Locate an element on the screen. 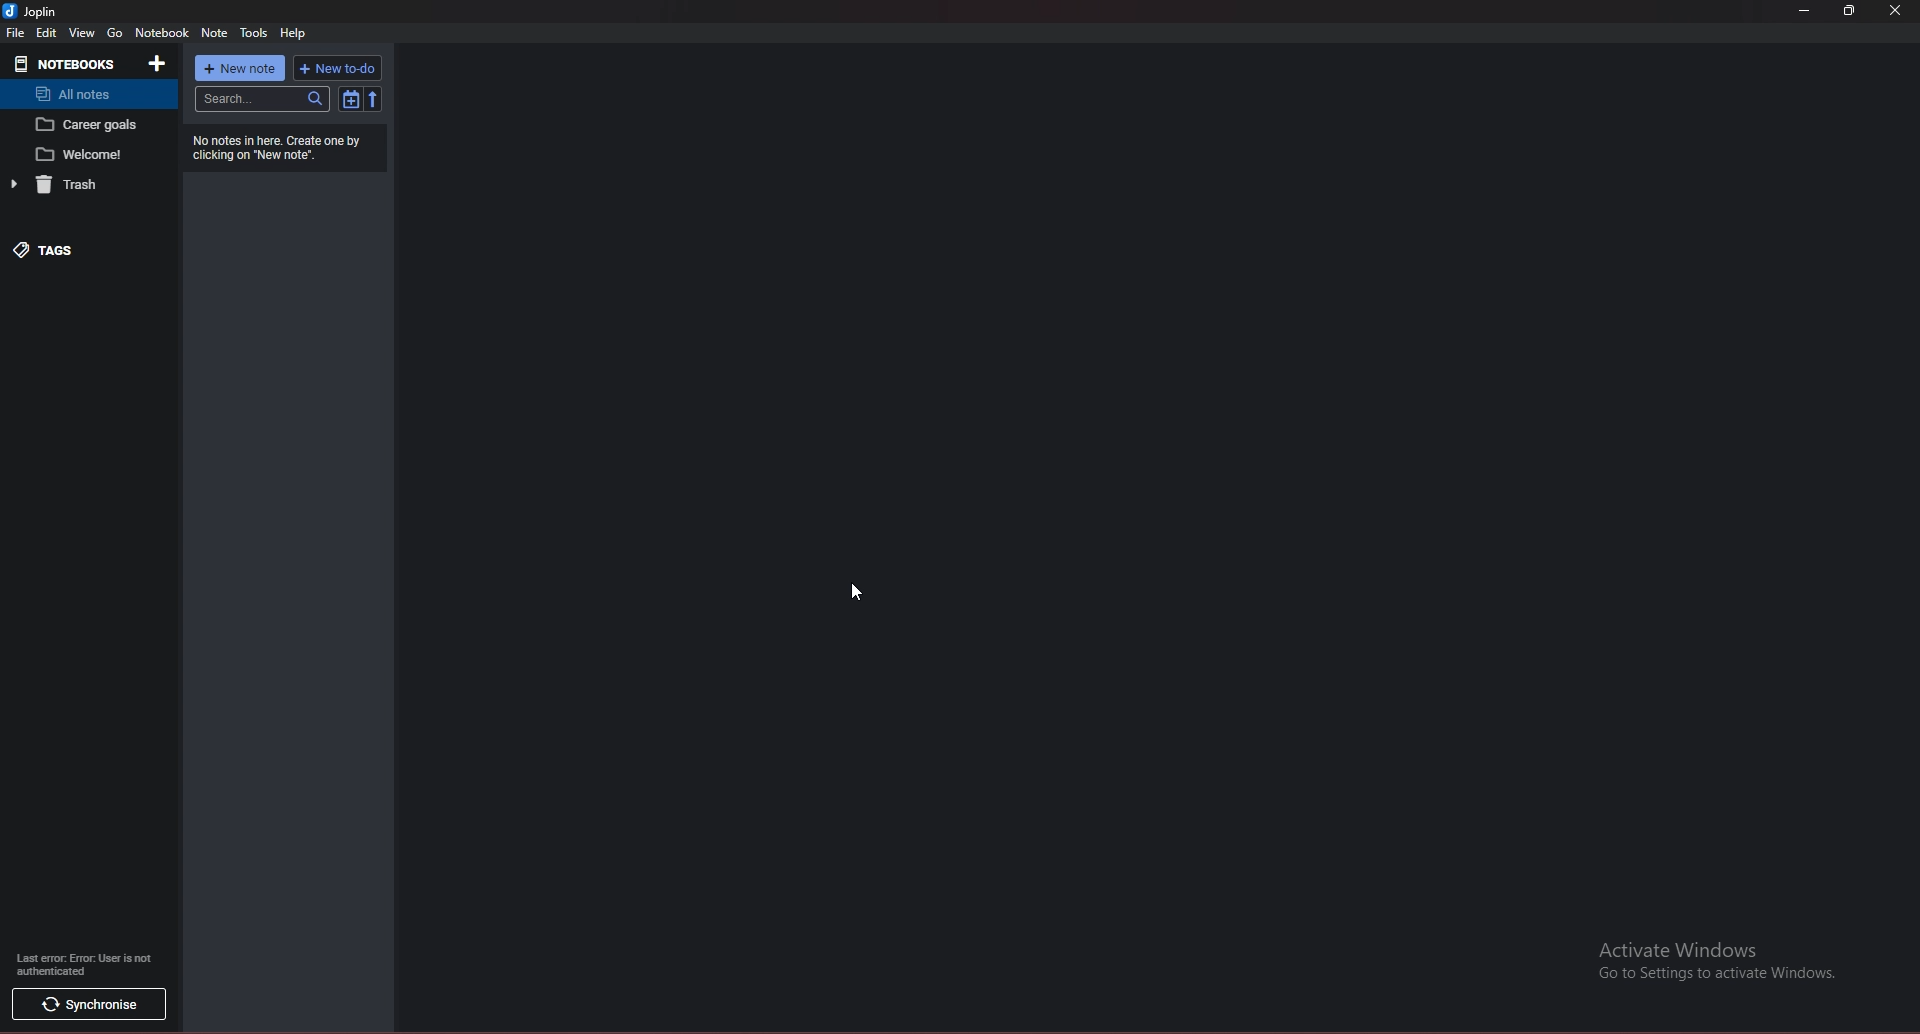 This screenshot has height=1034, width=1920. toggle sort order is located at coordinates (351, 98).